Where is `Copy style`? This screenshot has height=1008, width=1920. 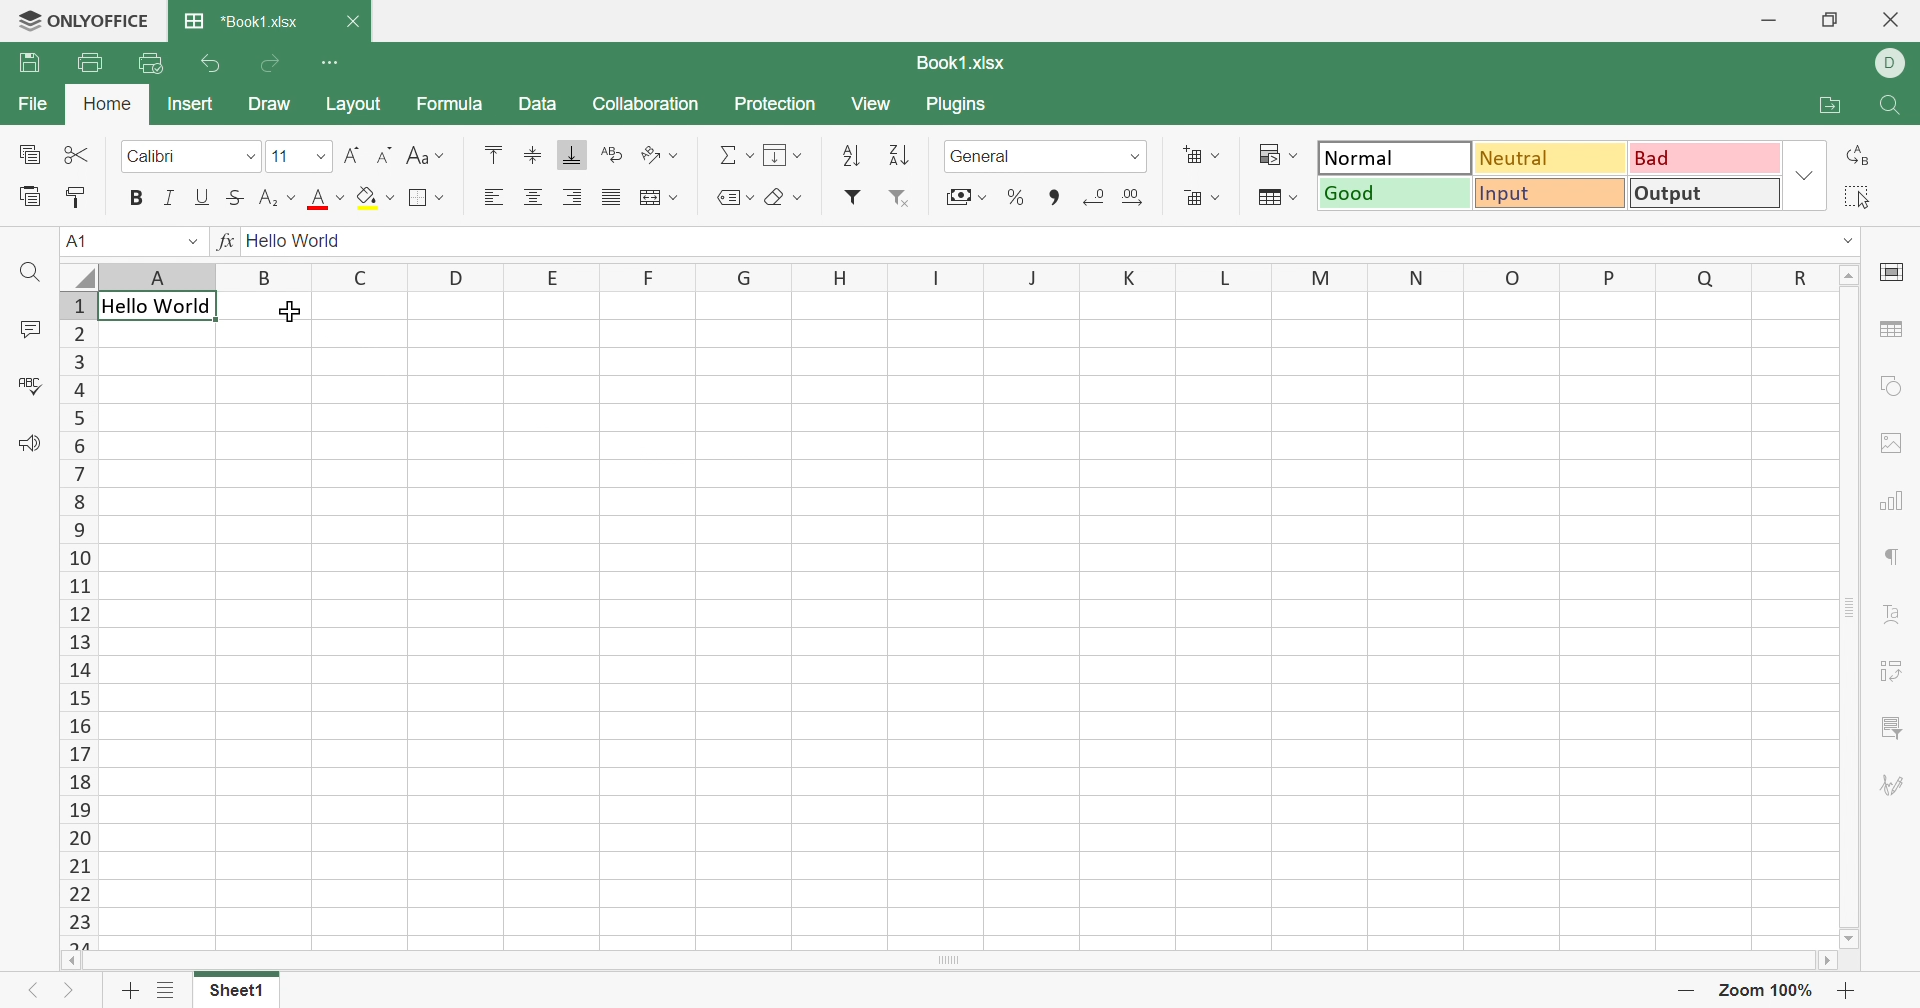
Copy style is located at coordinates (76, 194).